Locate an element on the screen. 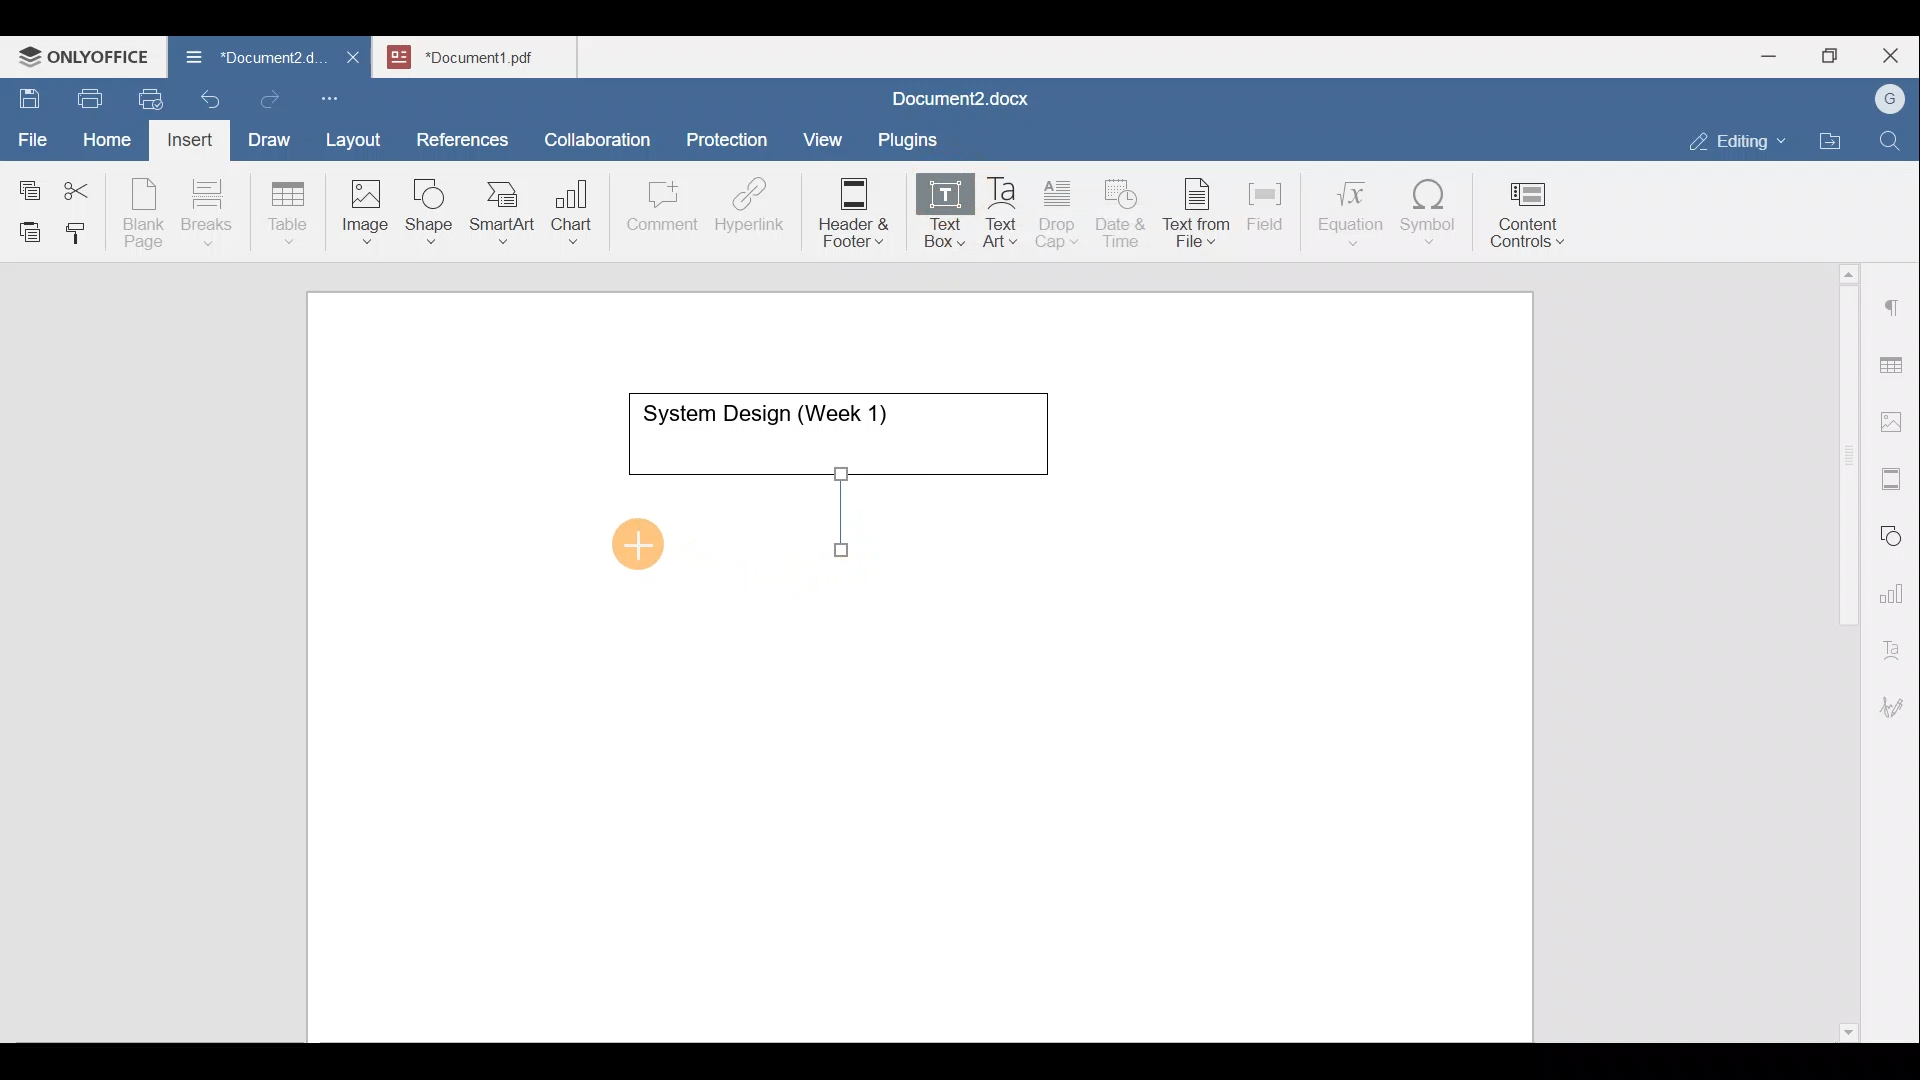  Redo is located at coordinates (269, 100).